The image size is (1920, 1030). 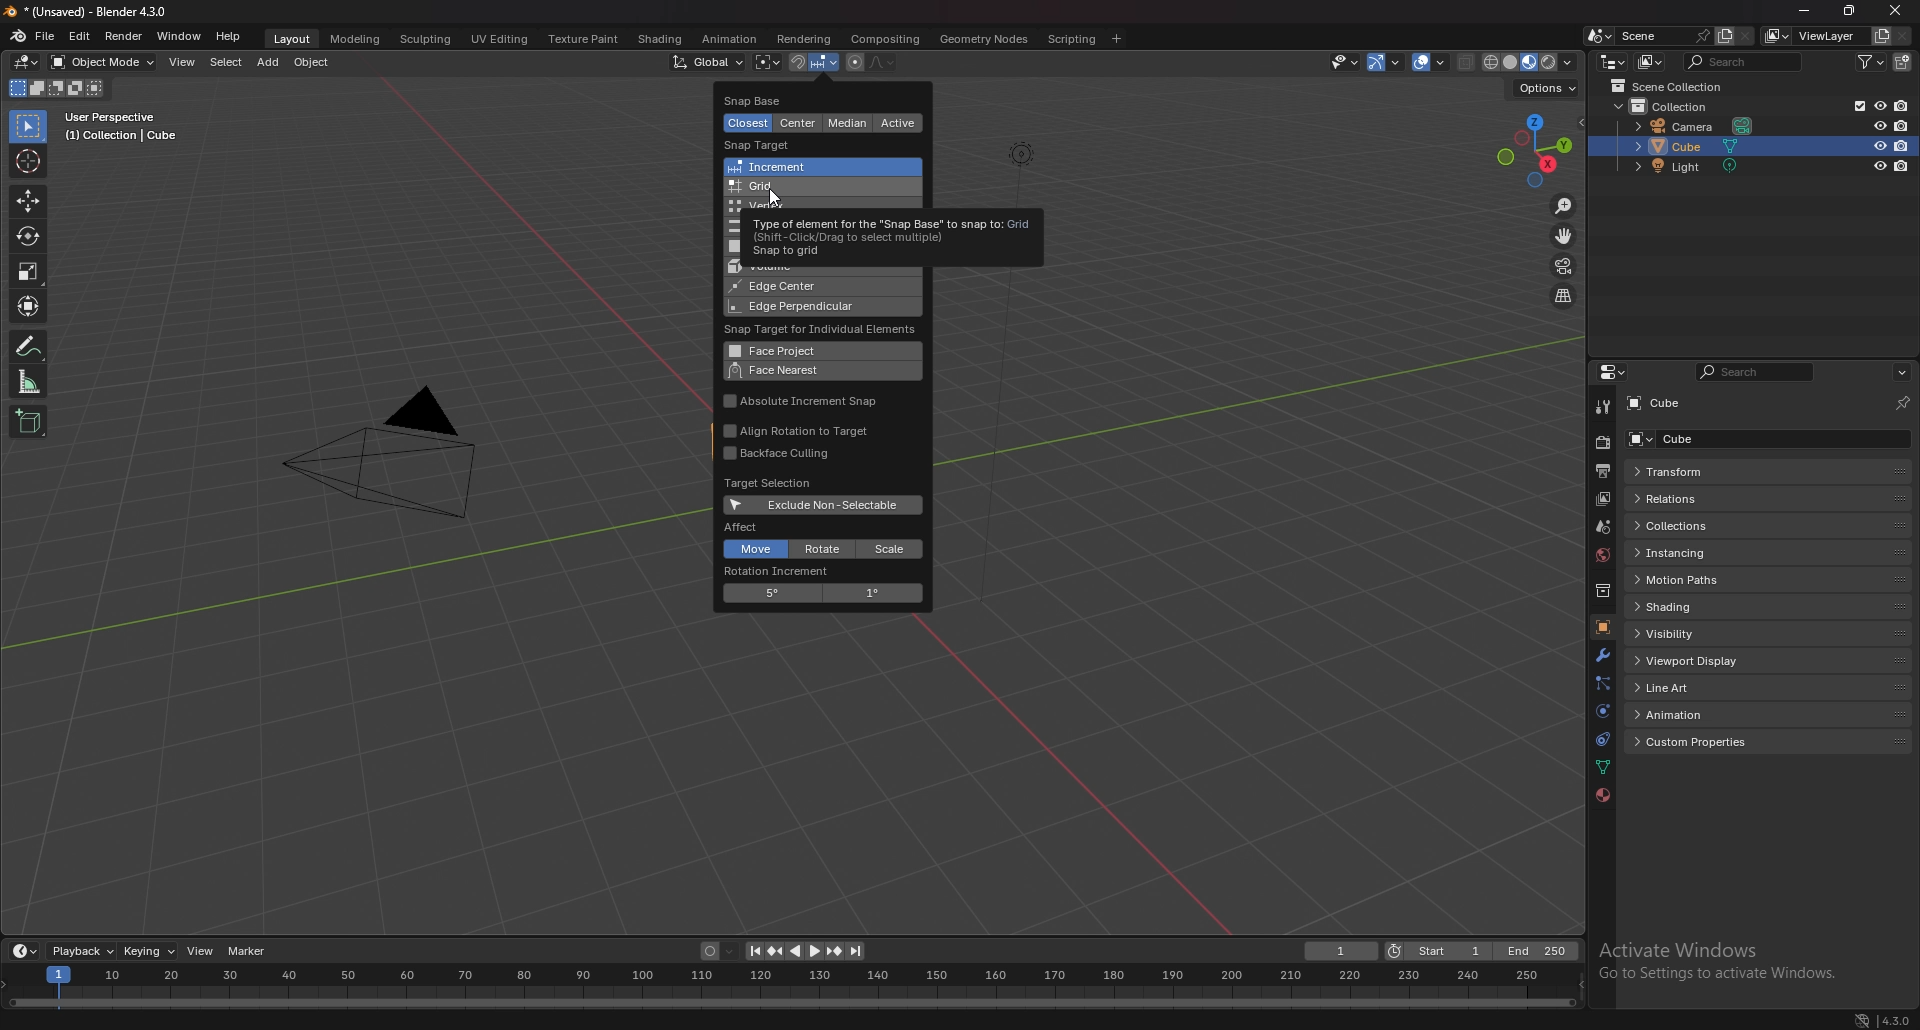 I want to click on world, so click(x=1603, y=556).